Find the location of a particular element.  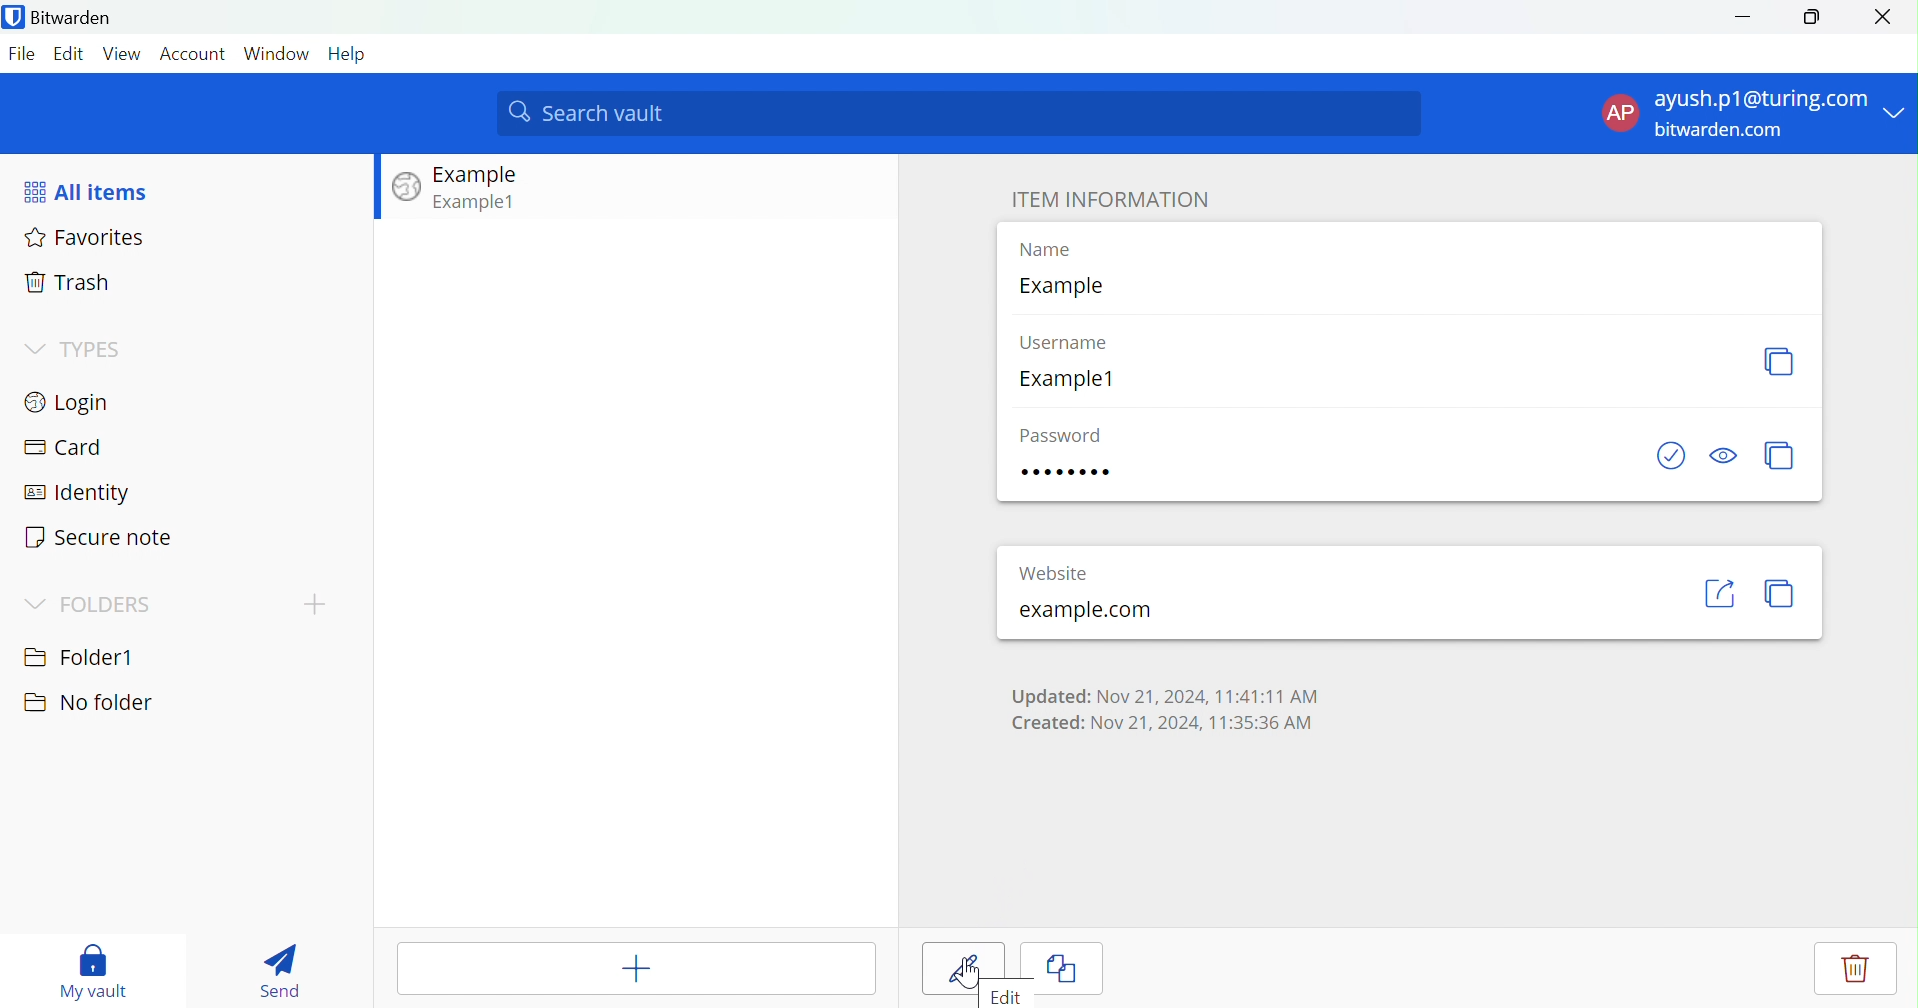

Drop Down is located at coordinates (34, 603).